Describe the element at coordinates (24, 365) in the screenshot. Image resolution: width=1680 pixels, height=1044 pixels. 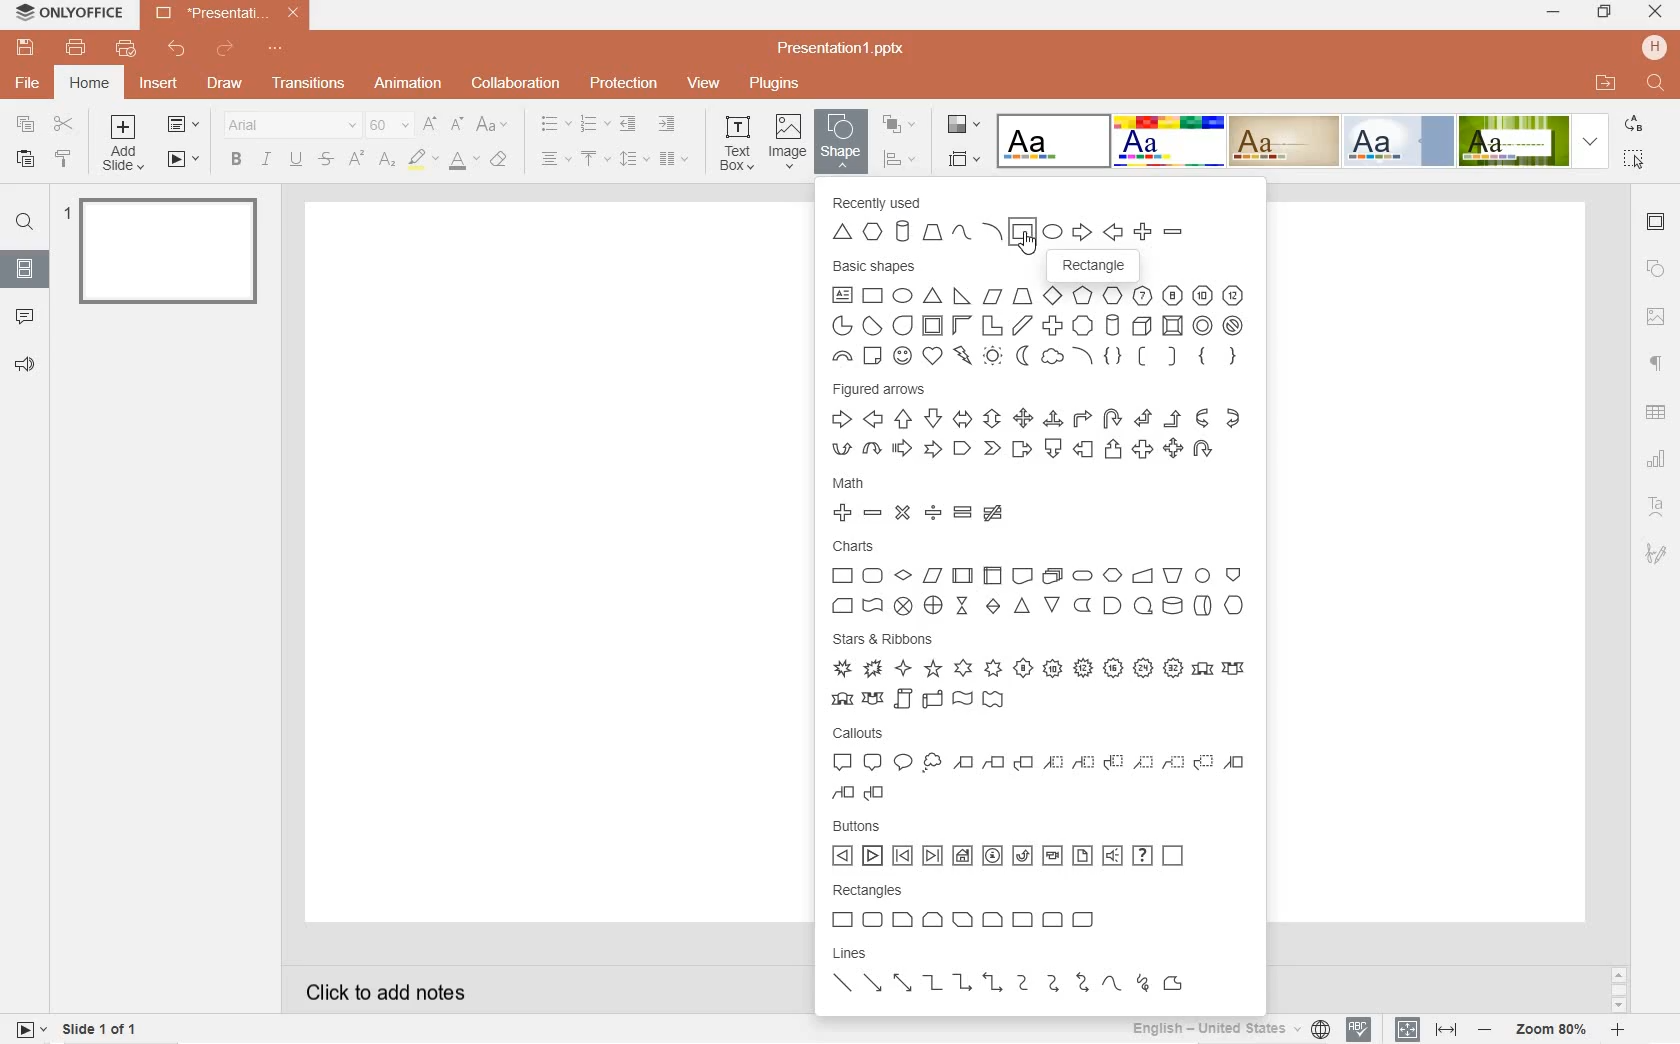
I see `feedback & support` at that location.